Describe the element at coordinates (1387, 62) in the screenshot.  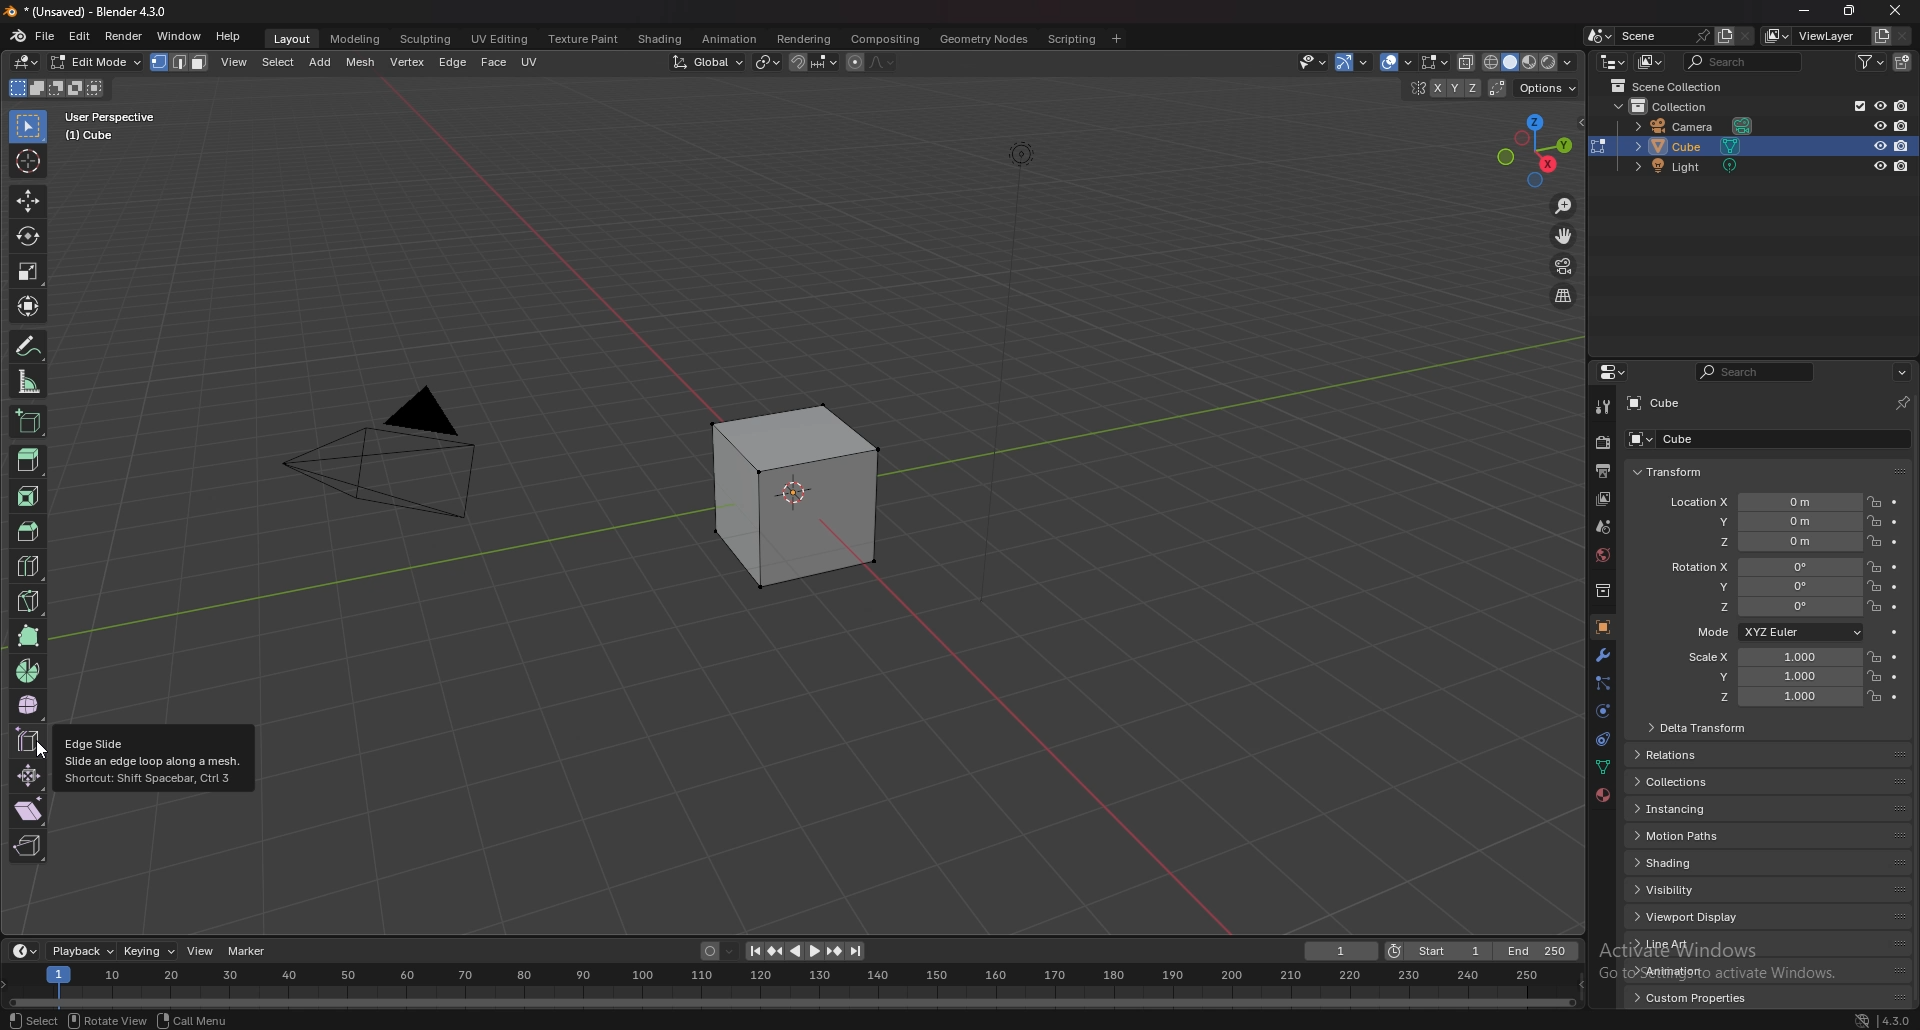
I see `show gizmo` at that location.